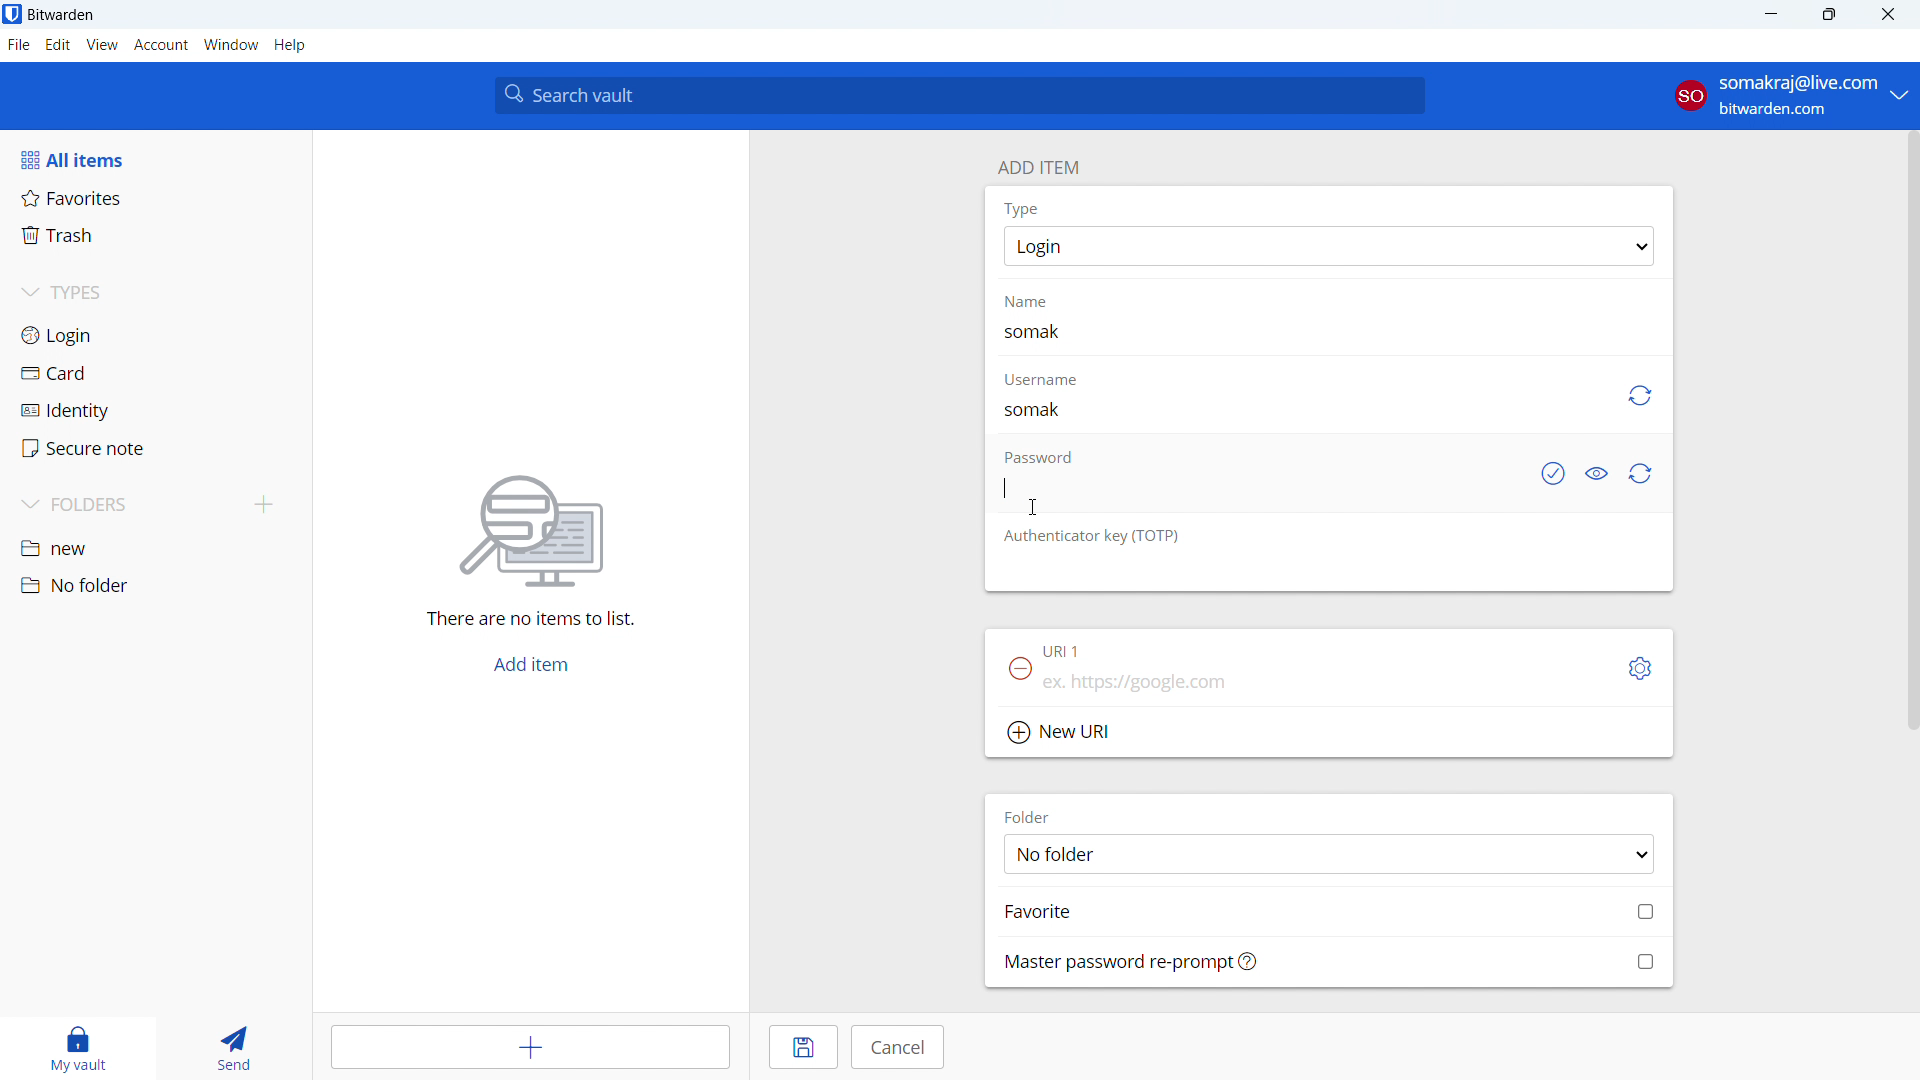 This screenshot has width=1920, height=1080. I want to click on username added, so click(1036, 411).